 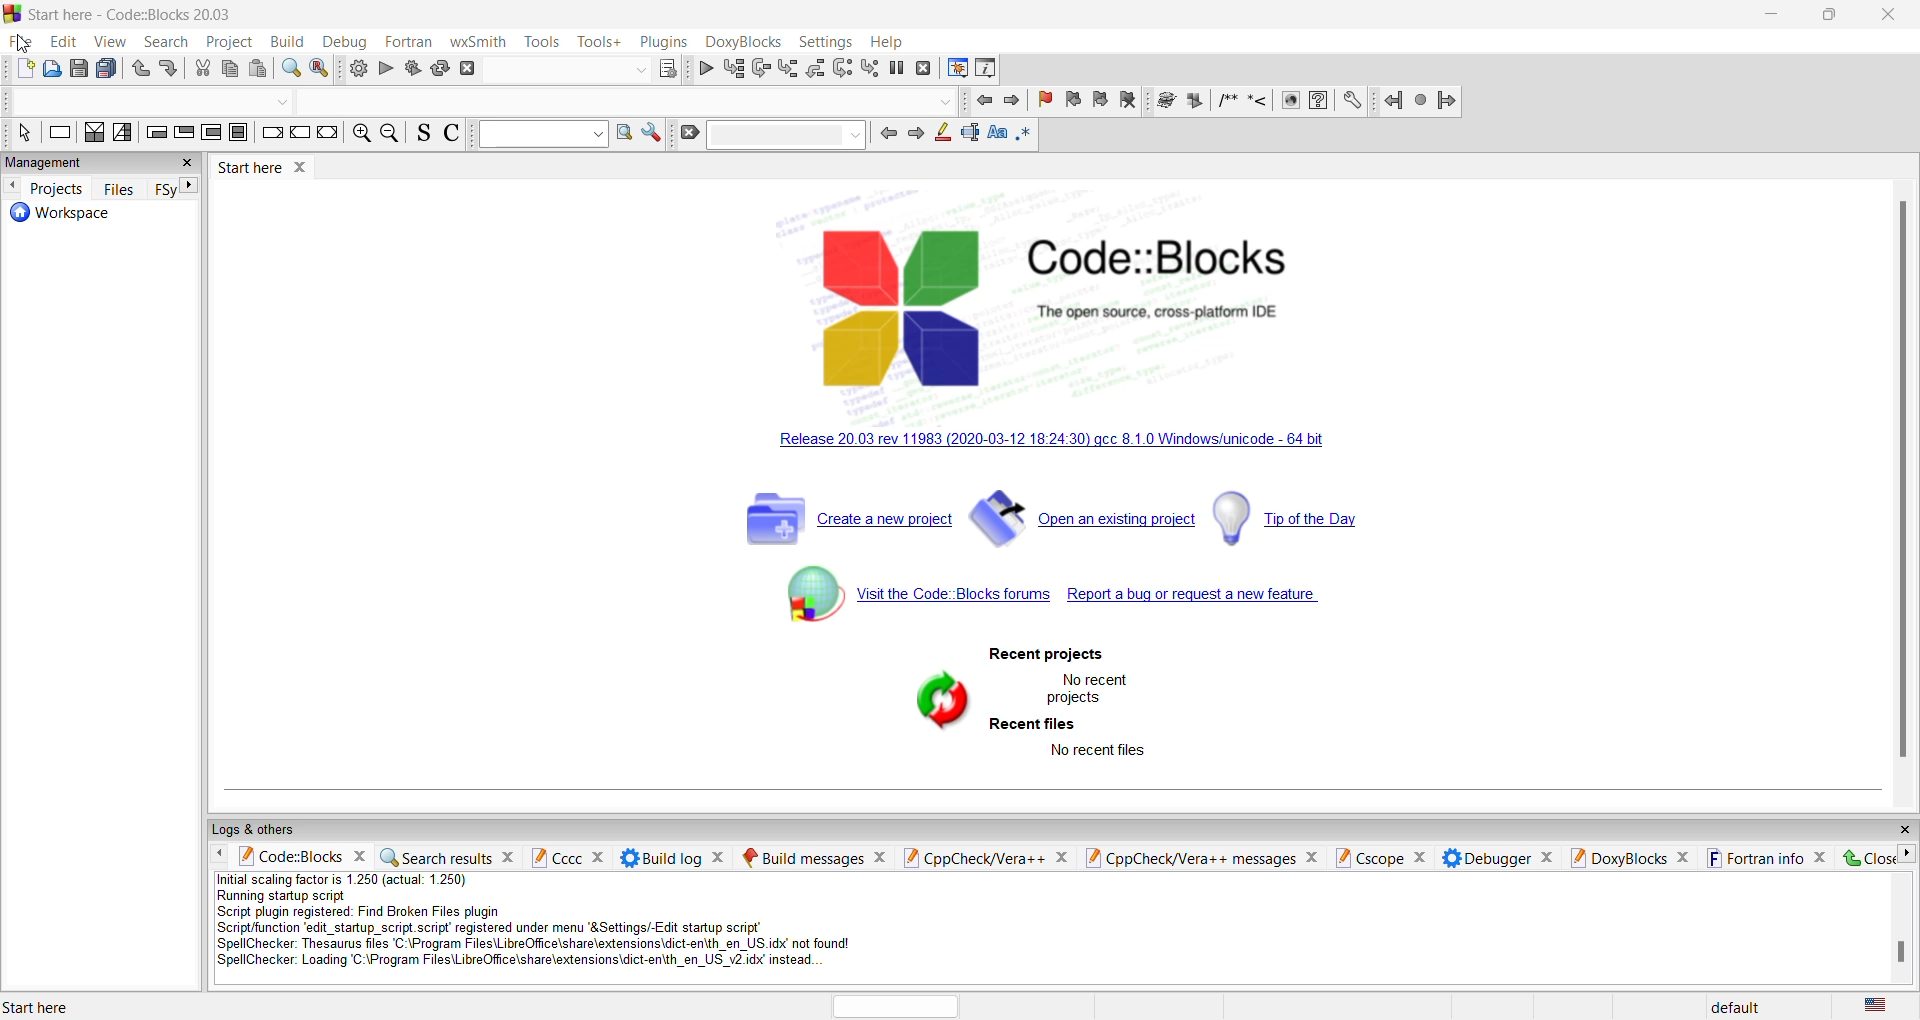 What do you see at coordinates (1821, 858) in the screenshot?
I see `close` at bounding box center [1821, 858].